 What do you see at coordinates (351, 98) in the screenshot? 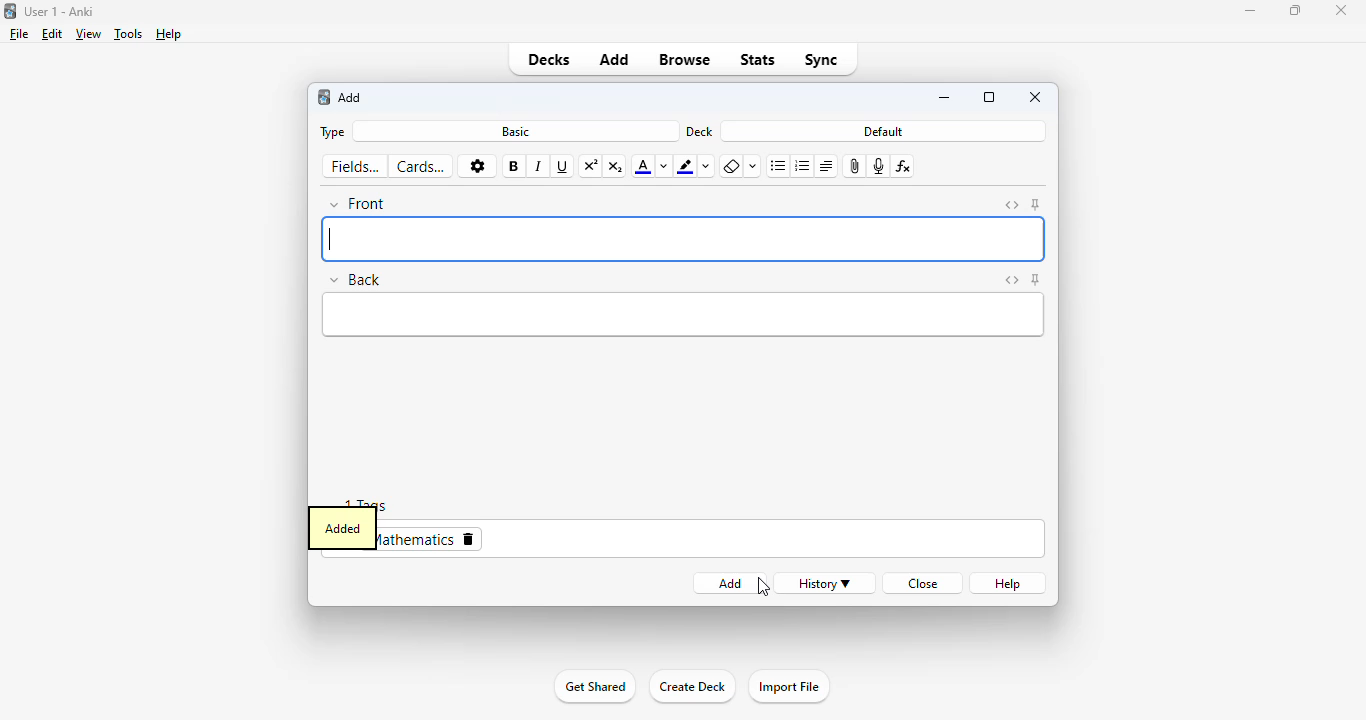
I see `add` at bounding box center [351, 98].